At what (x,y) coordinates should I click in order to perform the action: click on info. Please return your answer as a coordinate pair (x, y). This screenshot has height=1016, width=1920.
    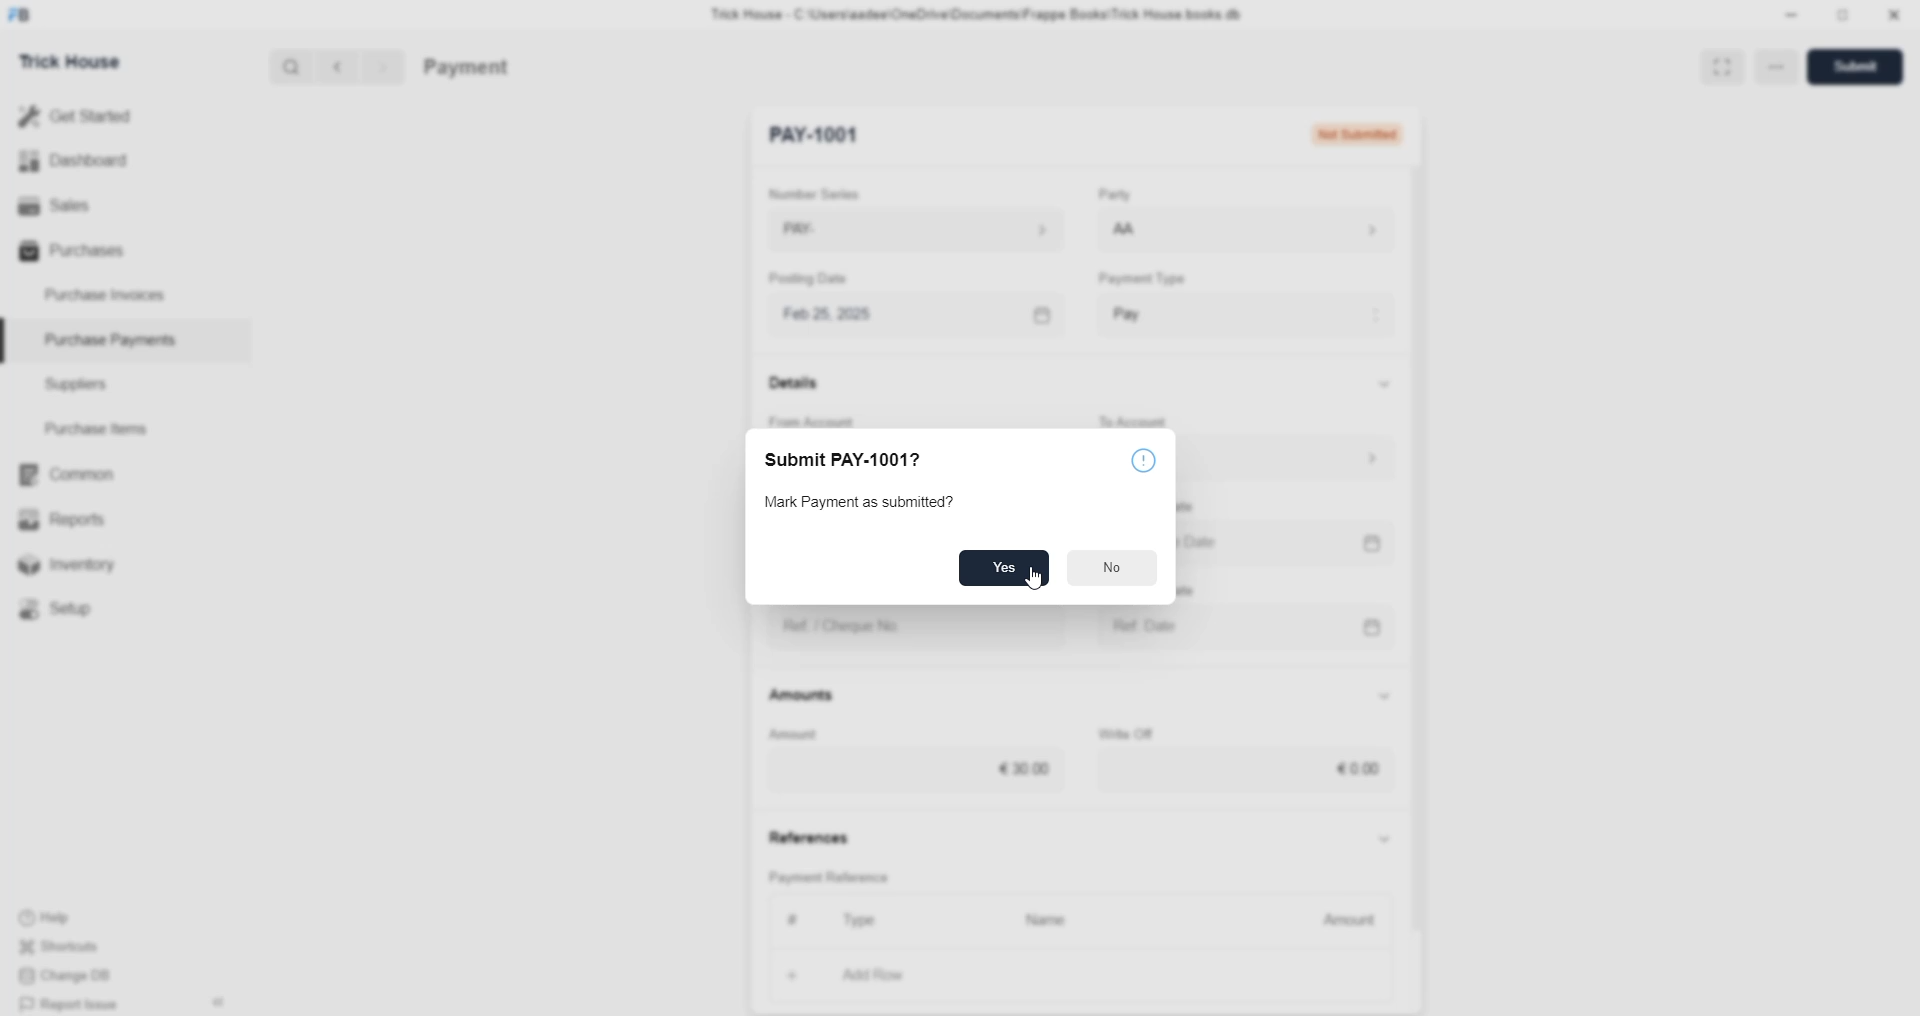
    Looking at the image, I should click on (1149, 458).